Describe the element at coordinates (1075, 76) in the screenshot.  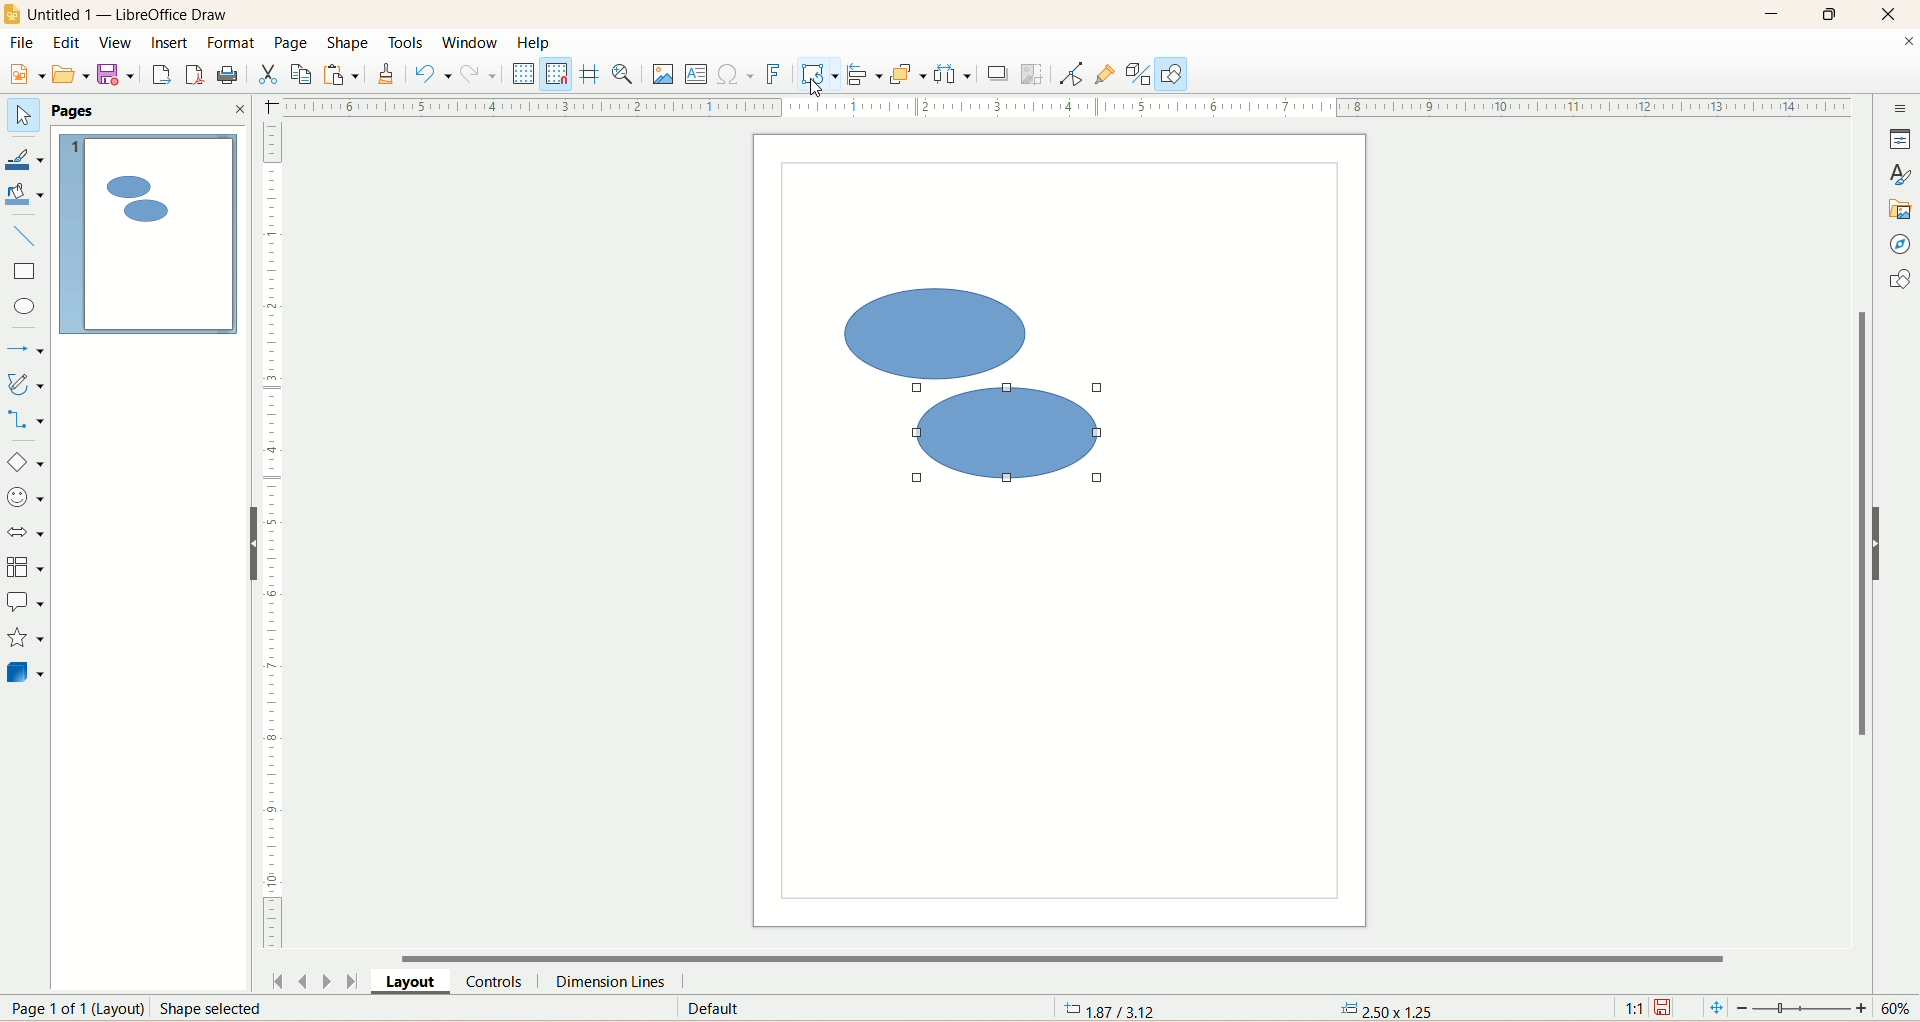
I see `point edit mode` at that location.